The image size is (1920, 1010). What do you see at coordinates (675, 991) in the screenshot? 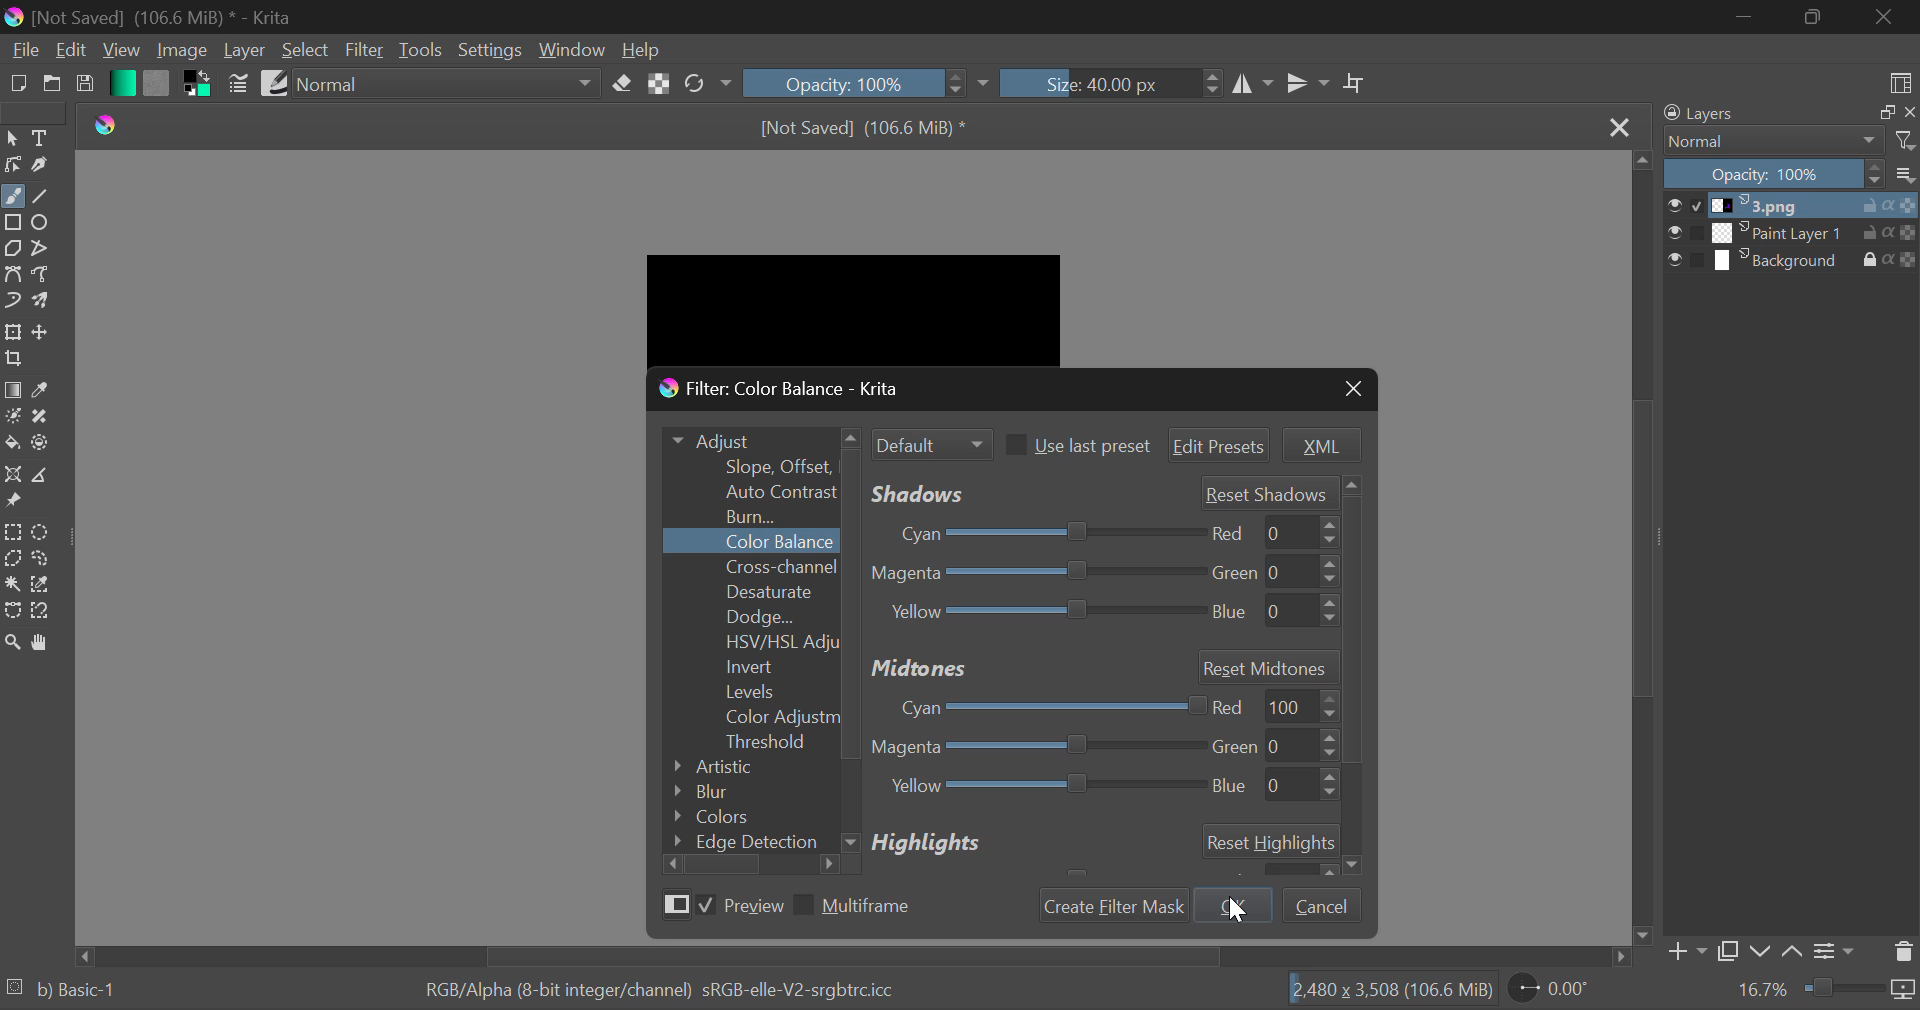
I see `RGB/Alpha (8-bit integer/channel) sRGB-elle-V2-srgbtrc.icc` at bounding box center [675, 991].